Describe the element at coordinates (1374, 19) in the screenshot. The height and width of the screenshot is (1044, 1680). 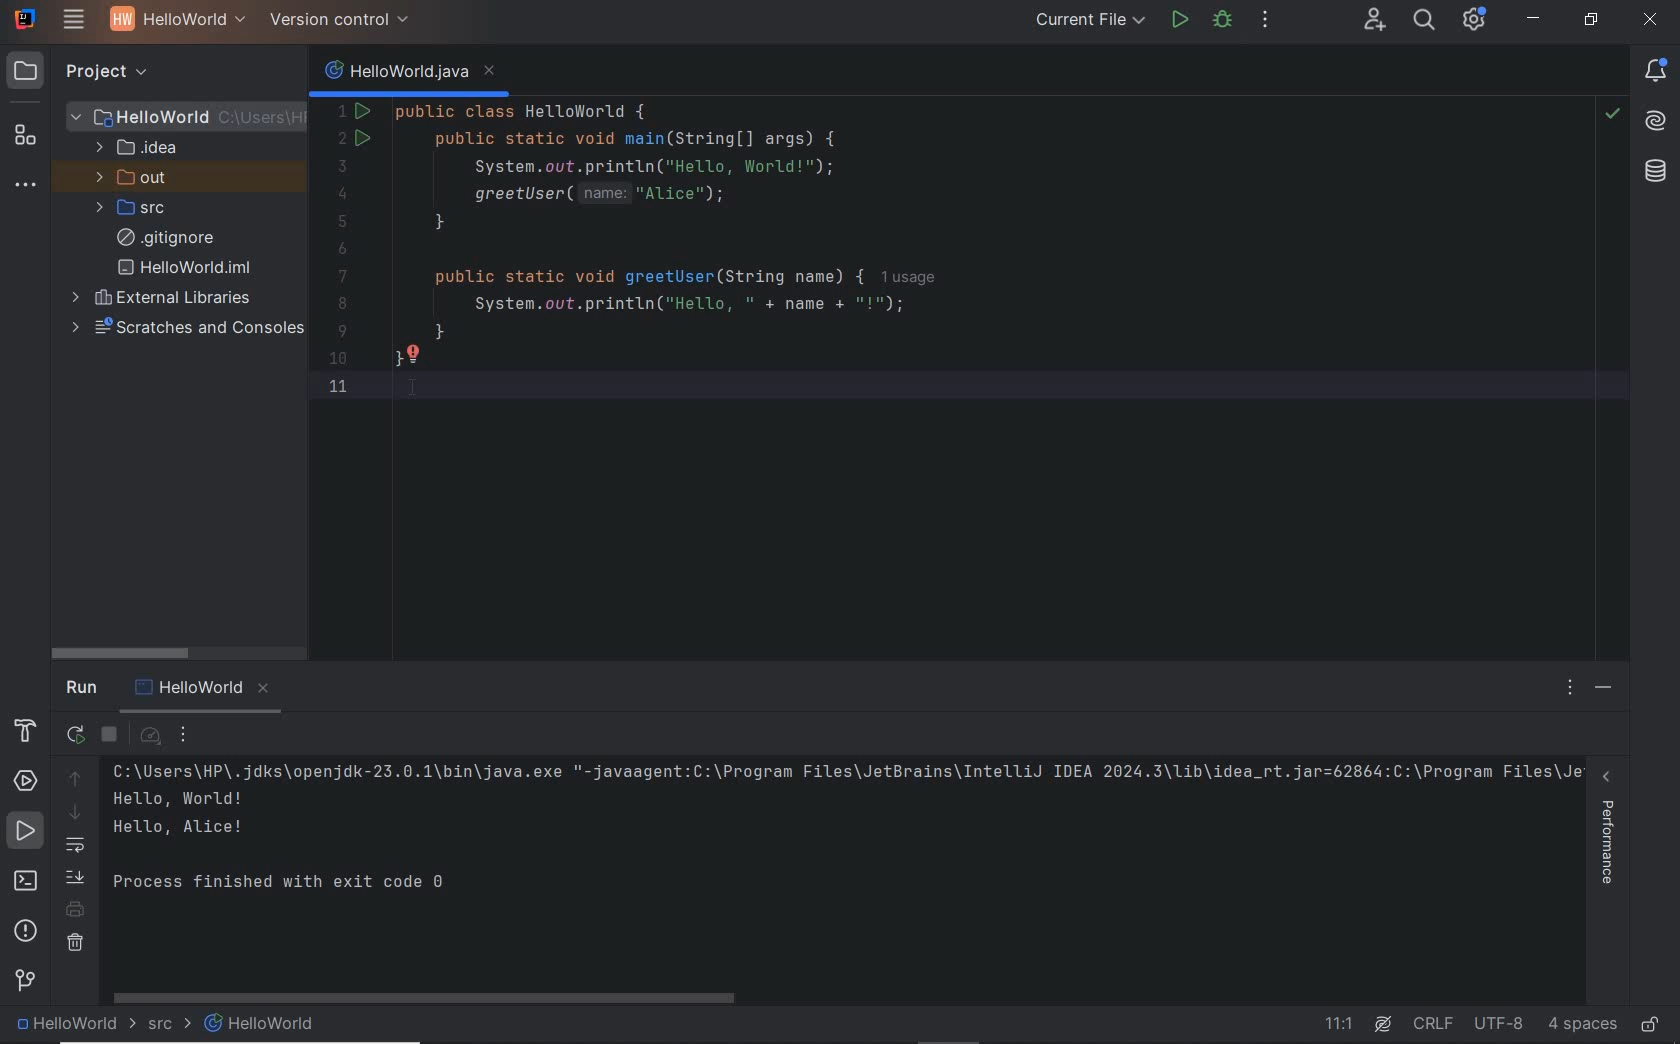
I see `code with me` at that location.